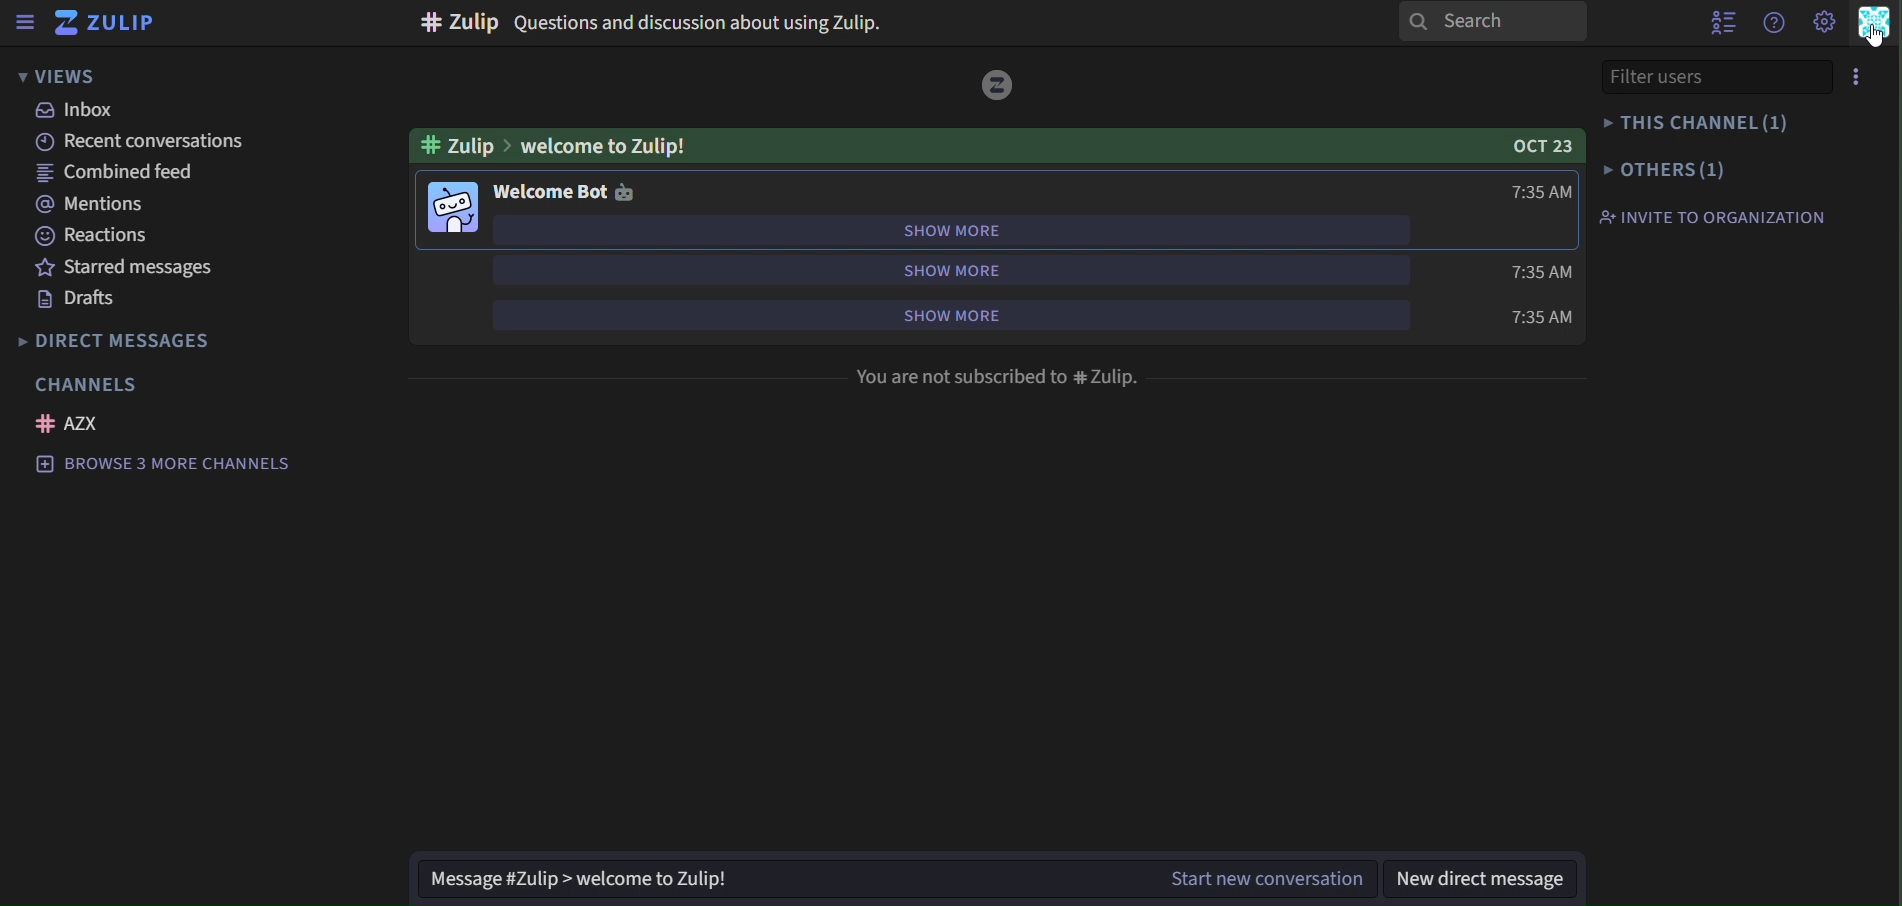 Image resolution: width=1902 pixels, height=906 pixels. Describe the element at coordinates (130, 268) in the screenshot. I see `starred messages` at that location.